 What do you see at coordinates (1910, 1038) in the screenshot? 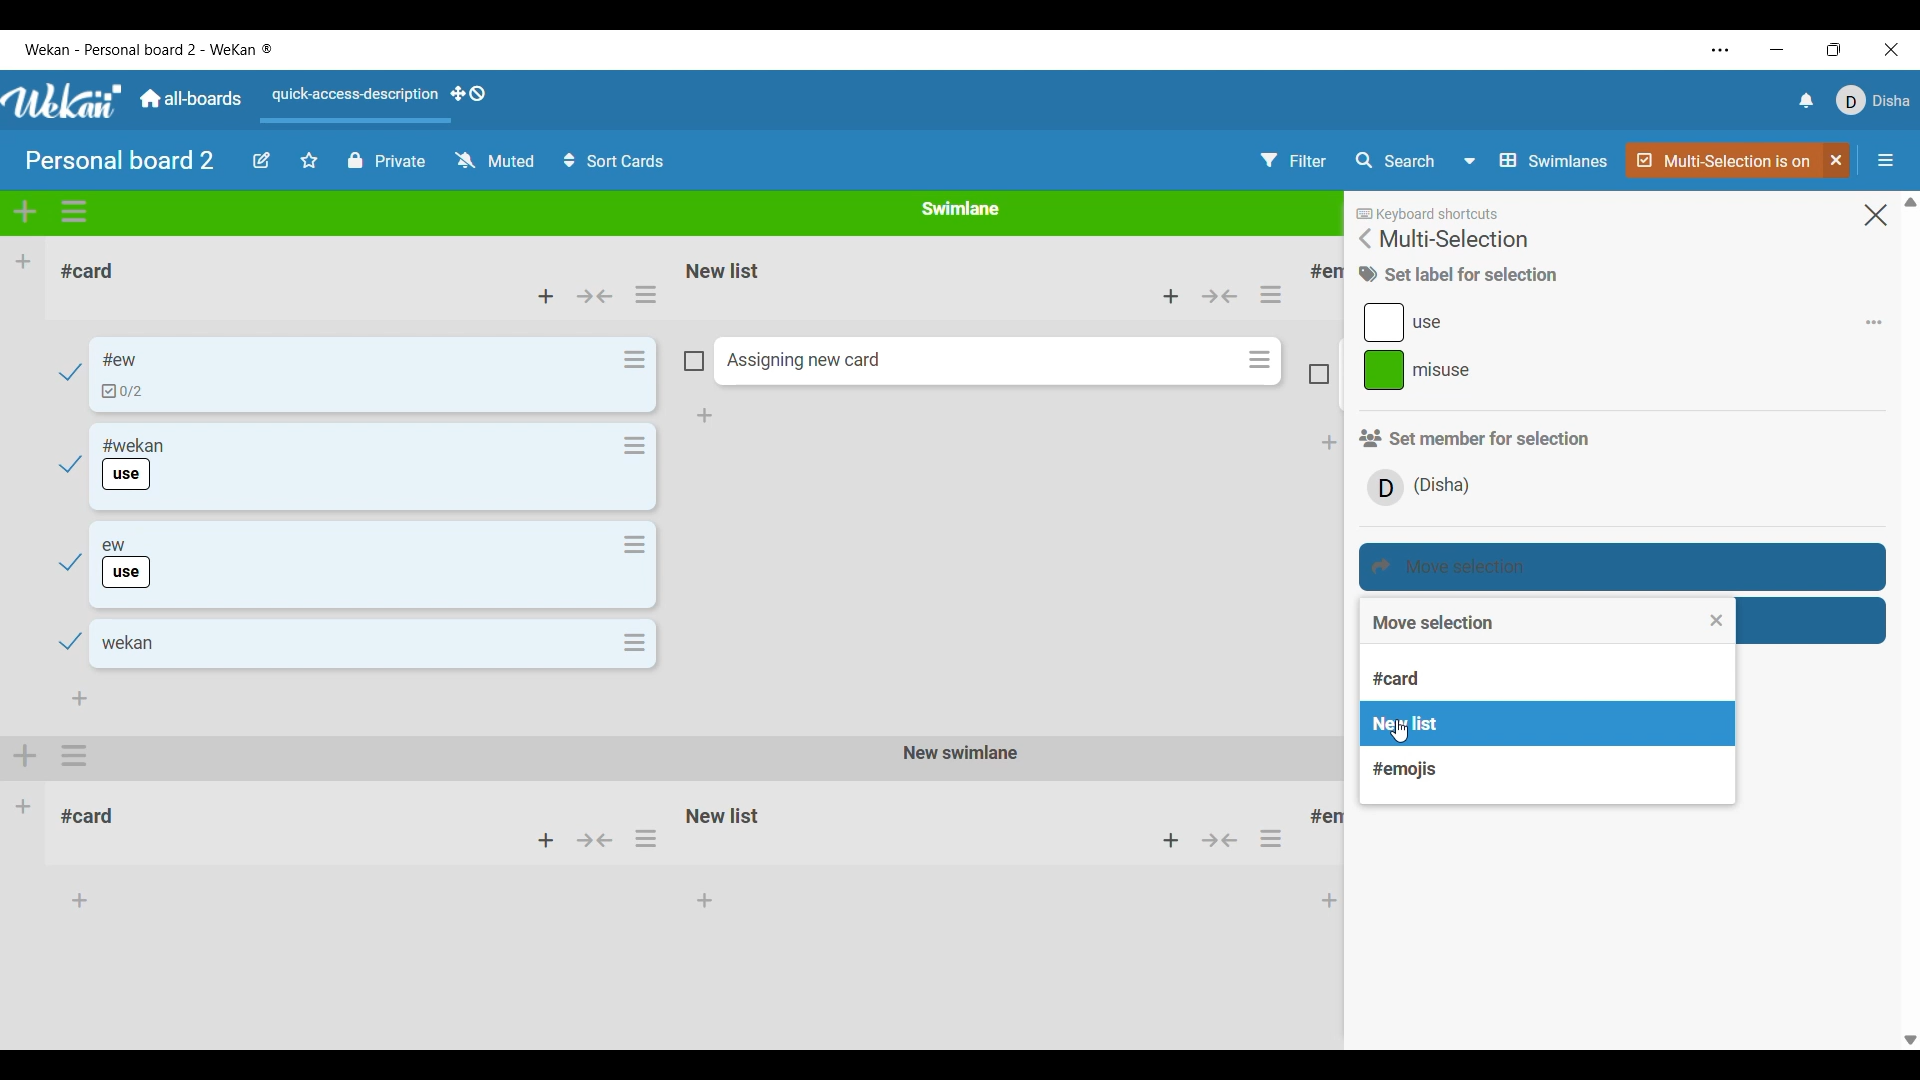
I see `quick side button` at bounding box center [1910, 1038].